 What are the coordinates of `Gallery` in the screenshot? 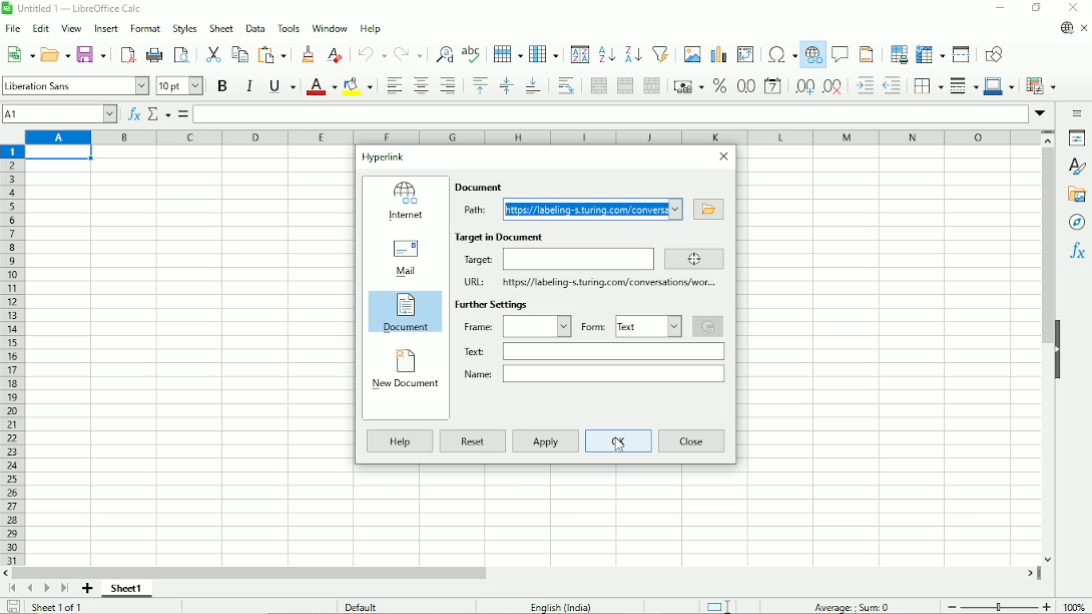 It's located at (1076, 197).